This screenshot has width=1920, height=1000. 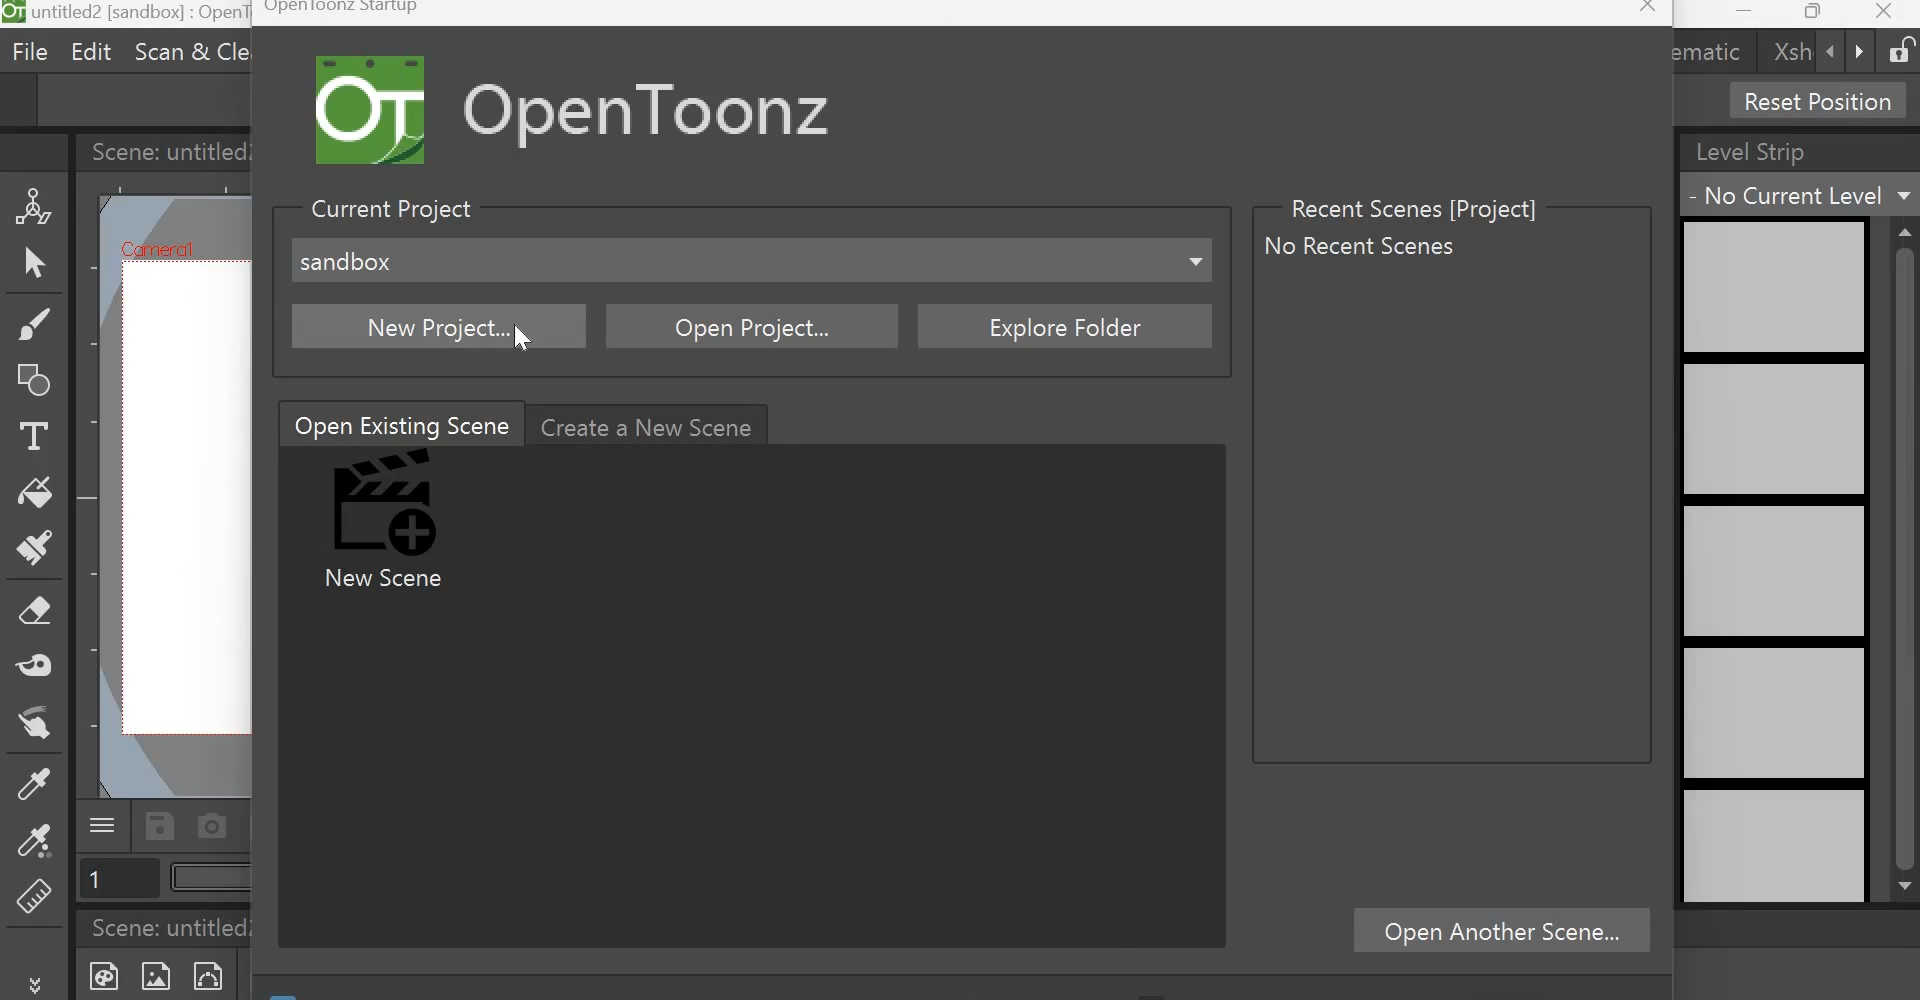 What do you see at coordinates (37, 381) in the screenshot?
I see `Geometric Tool` at bounding box center [37, 381].